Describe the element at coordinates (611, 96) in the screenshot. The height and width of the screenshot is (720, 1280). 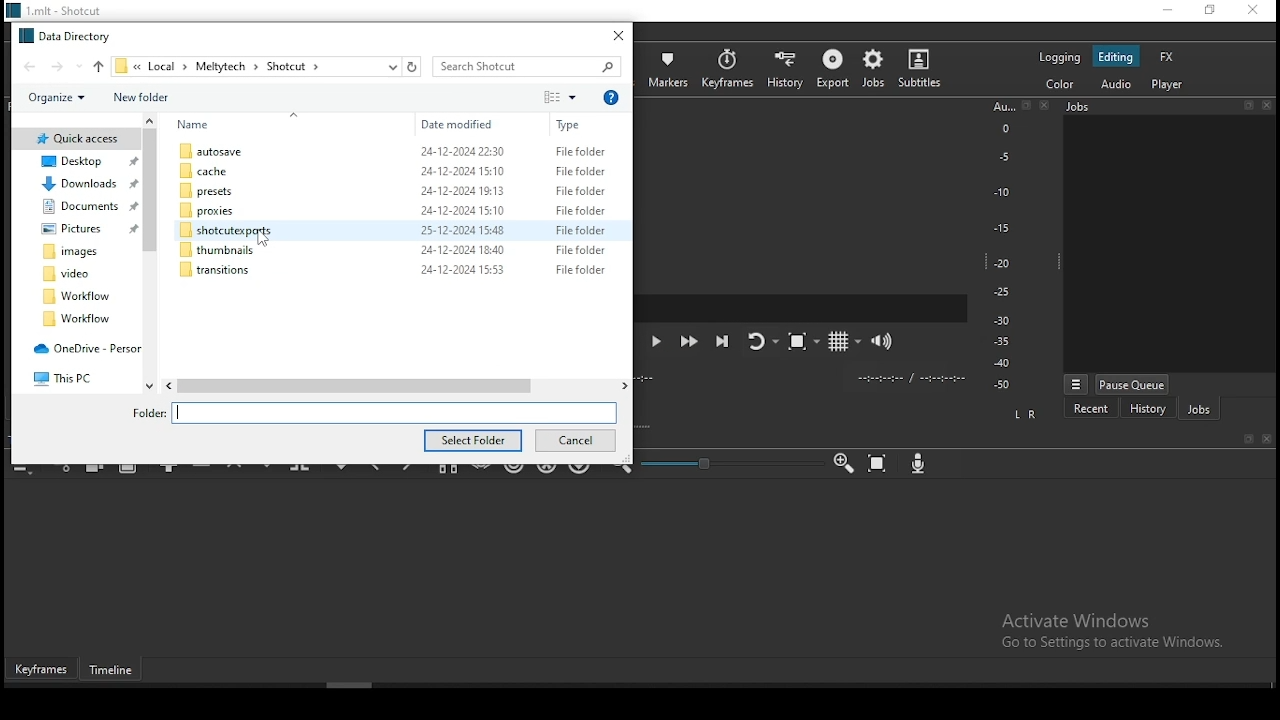
I see `Type` at that location.